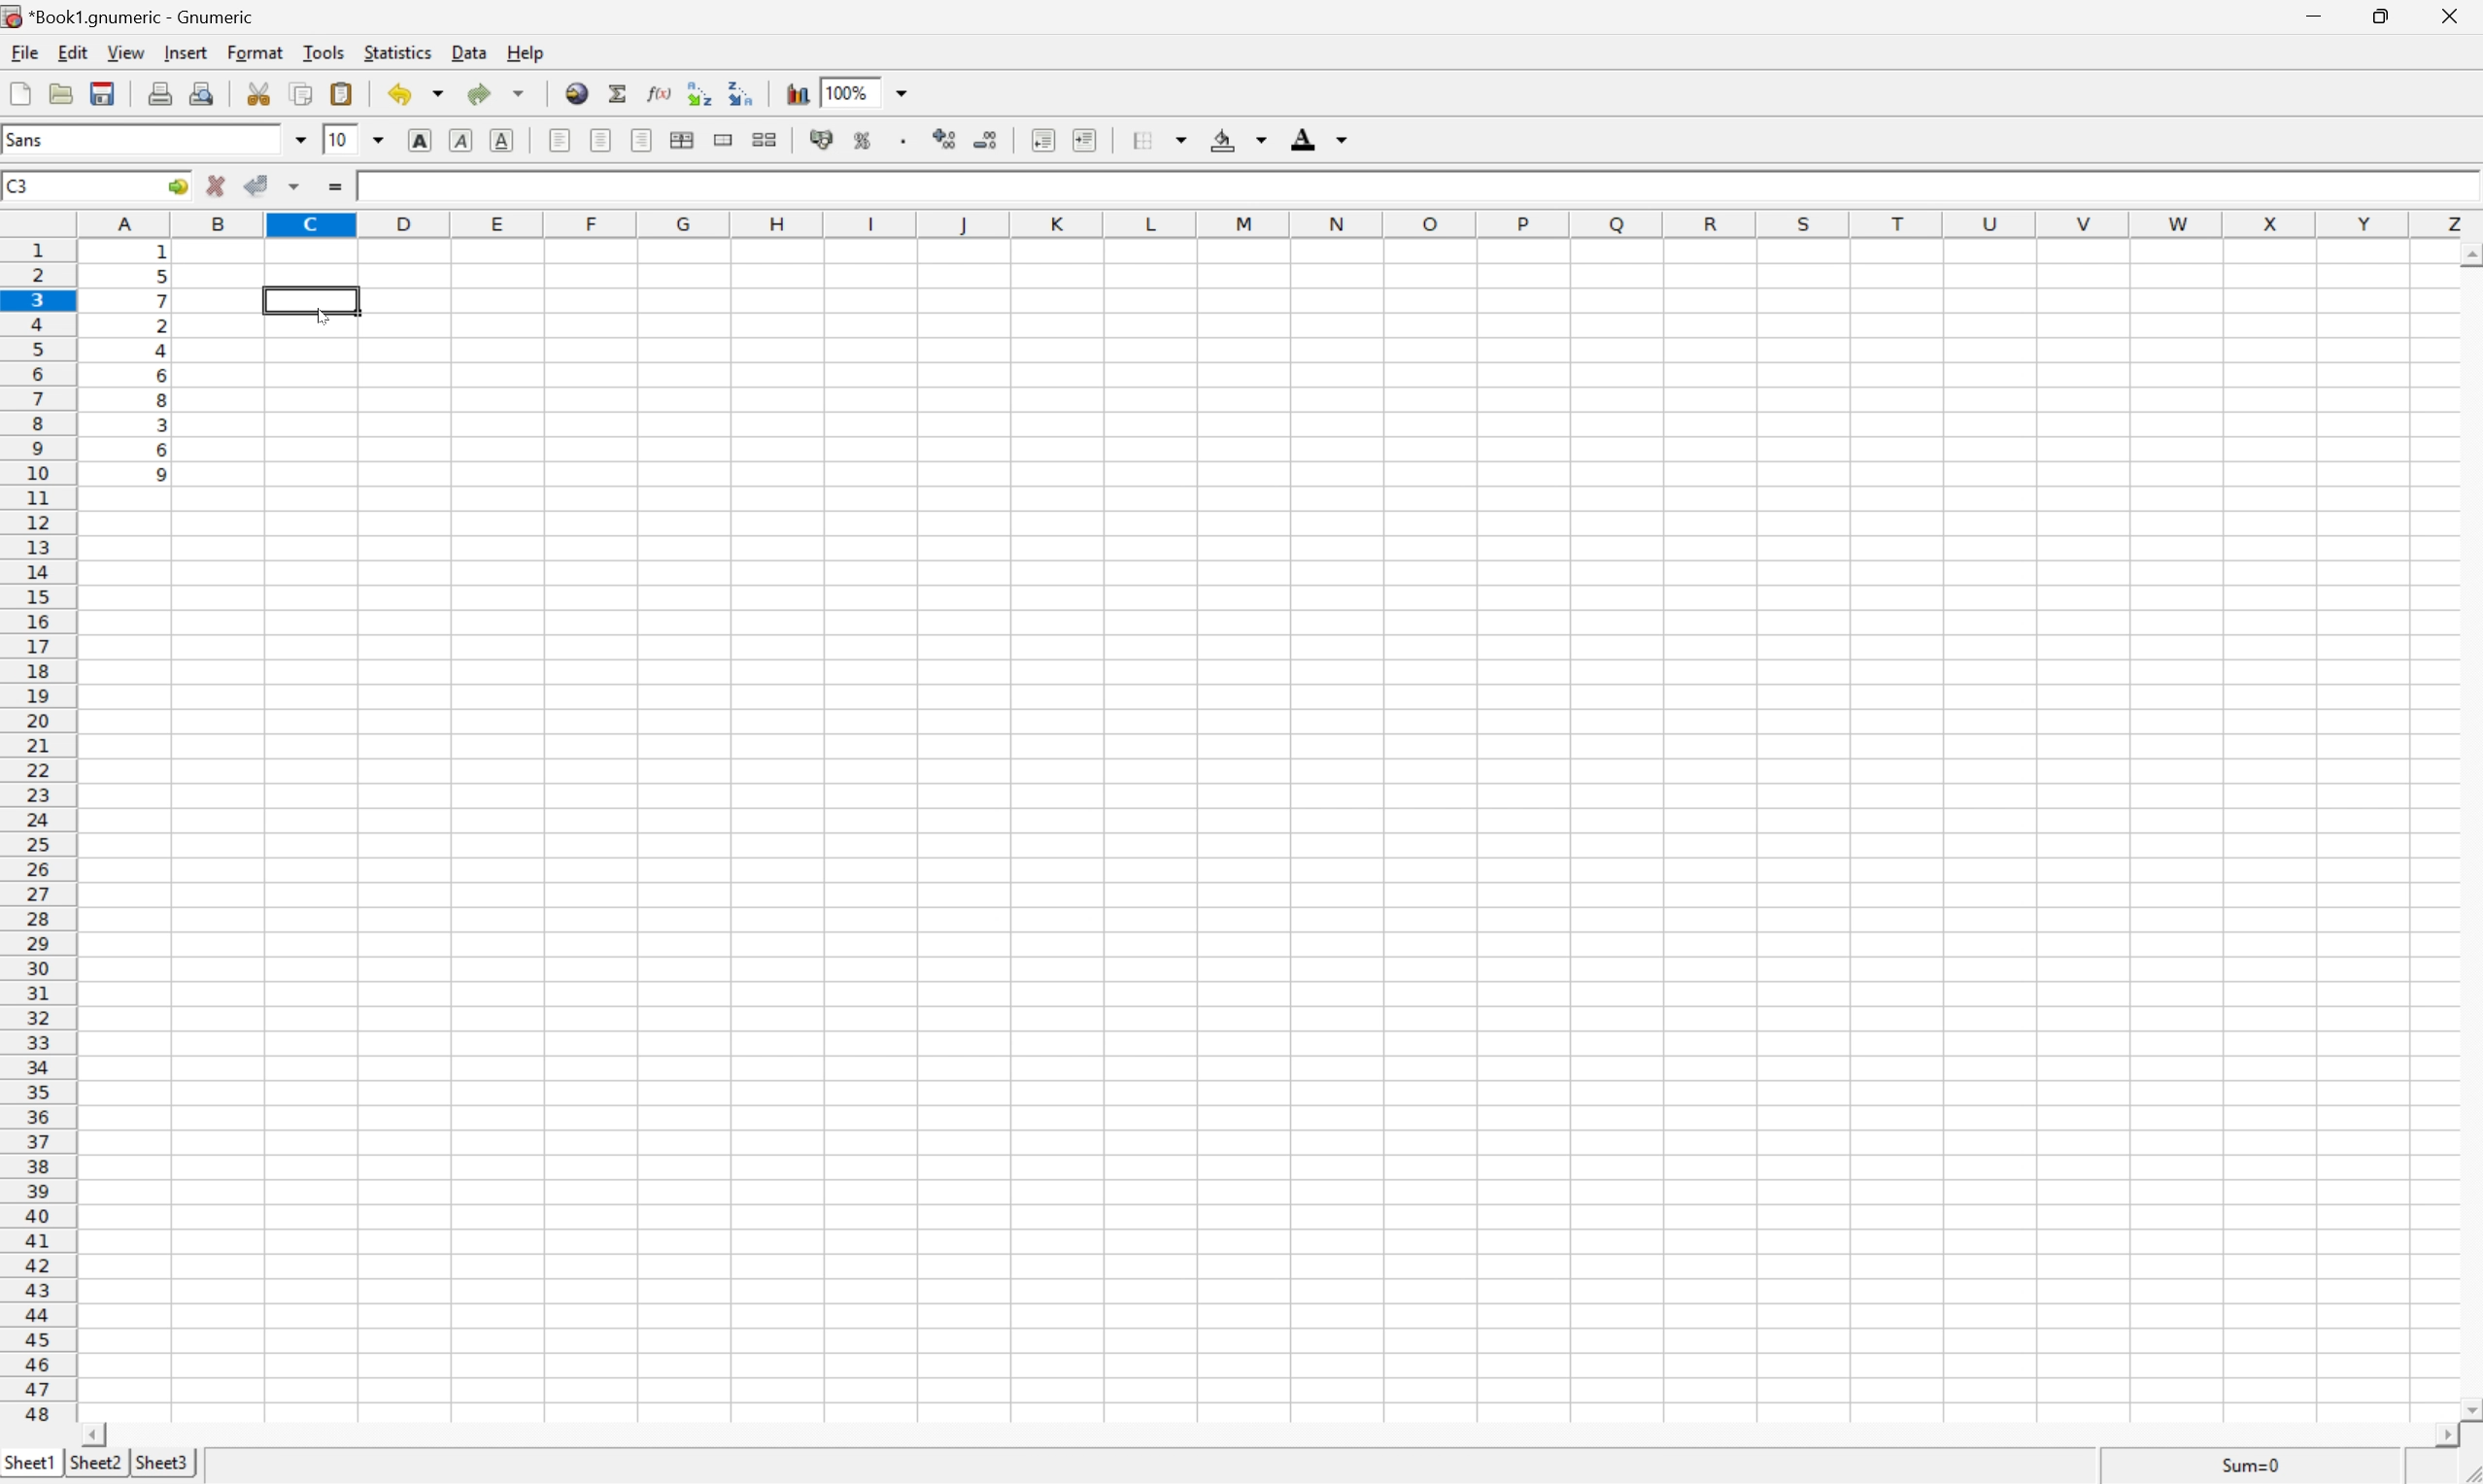  I want to click on align left, so click(560, 142).